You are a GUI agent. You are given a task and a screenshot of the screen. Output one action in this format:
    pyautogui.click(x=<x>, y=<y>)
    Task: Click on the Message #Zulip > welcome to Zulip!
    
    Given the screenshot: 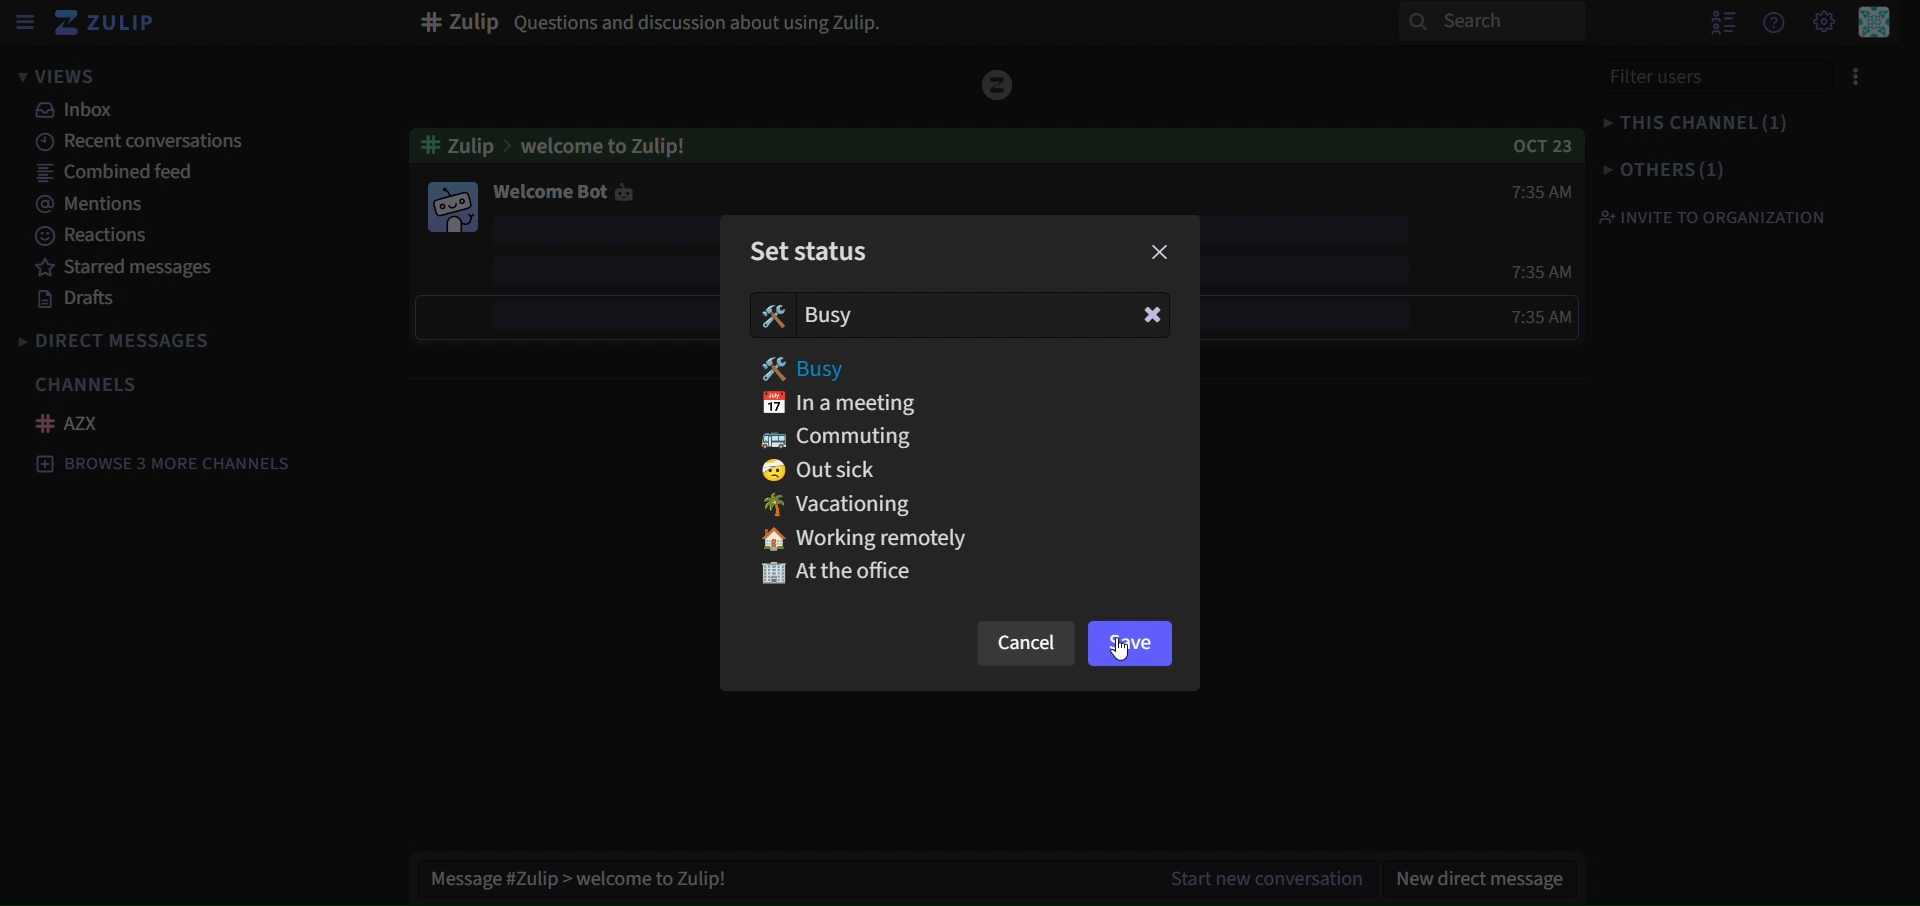 What is the action you would take?
    pyautogui.click(x=579, y=881)
    